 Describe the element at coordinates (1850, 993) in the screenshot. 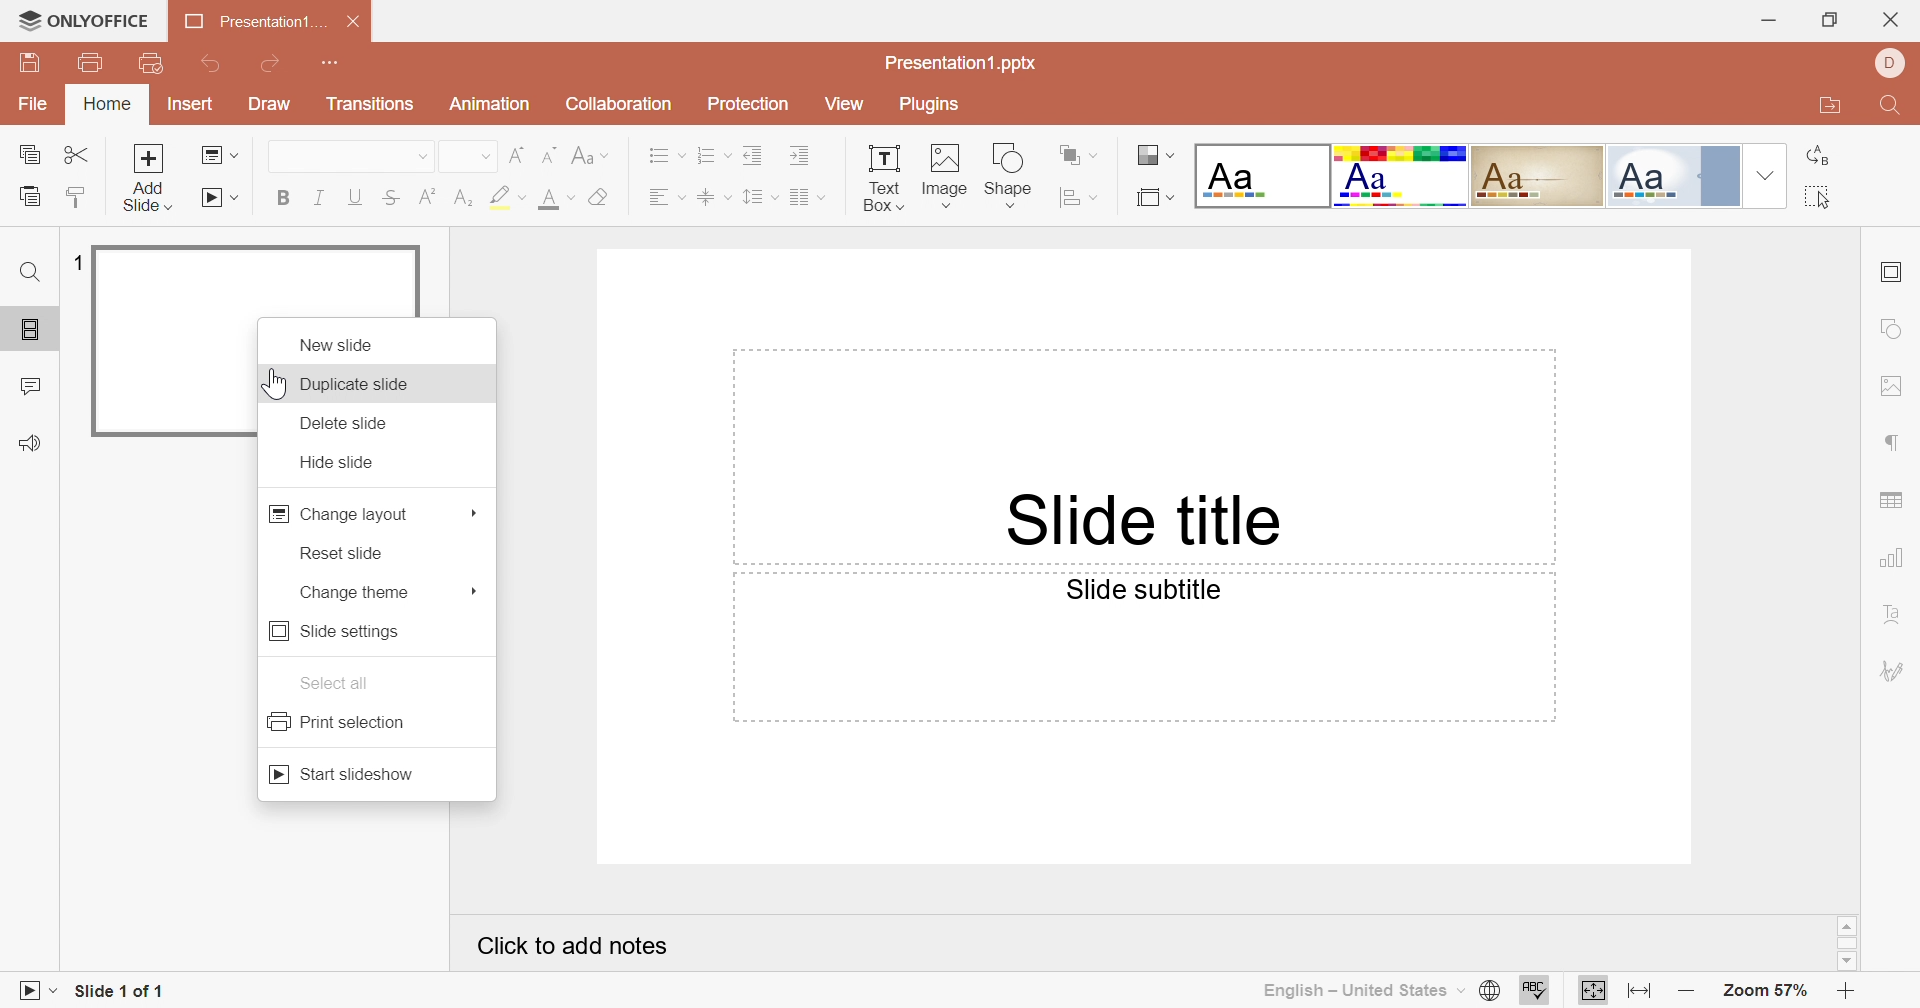

I see `Zoom in` at that location.